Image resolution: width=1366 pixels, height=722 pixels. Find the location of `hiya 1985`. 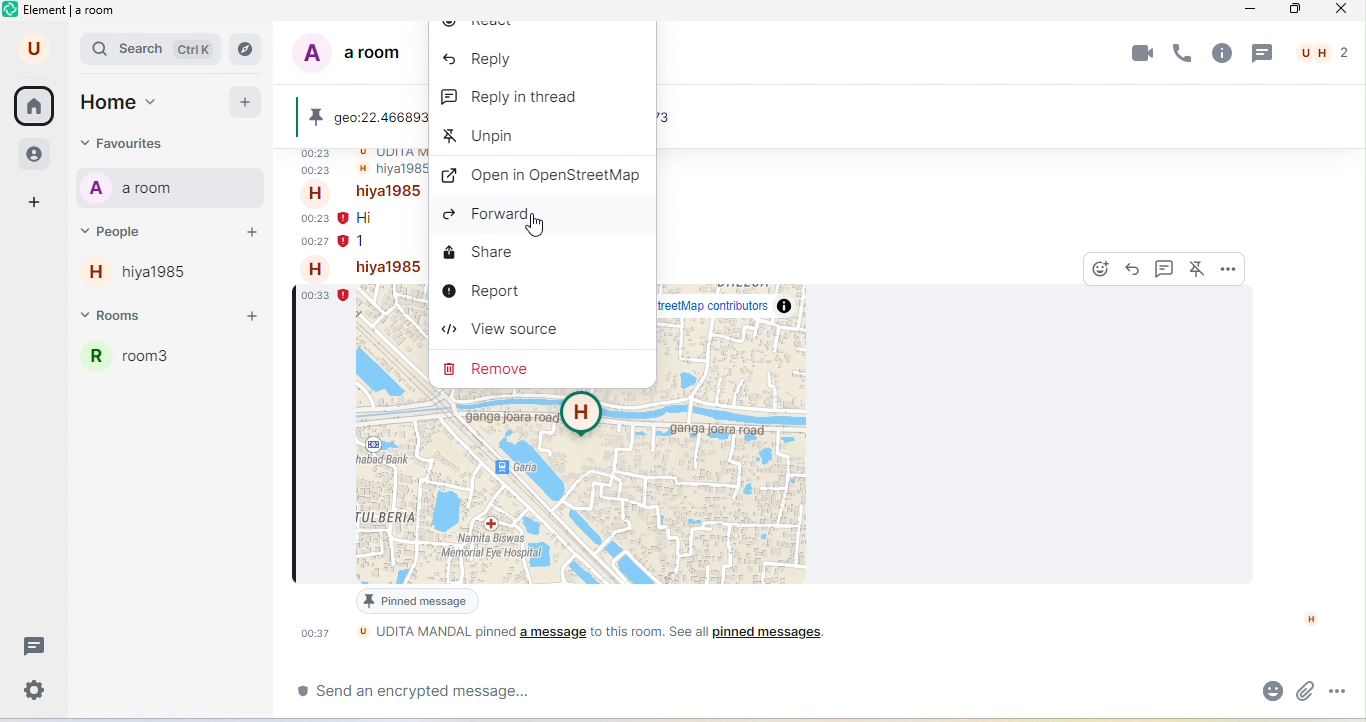

hiya 1985 is located at coordinates (388, 268).